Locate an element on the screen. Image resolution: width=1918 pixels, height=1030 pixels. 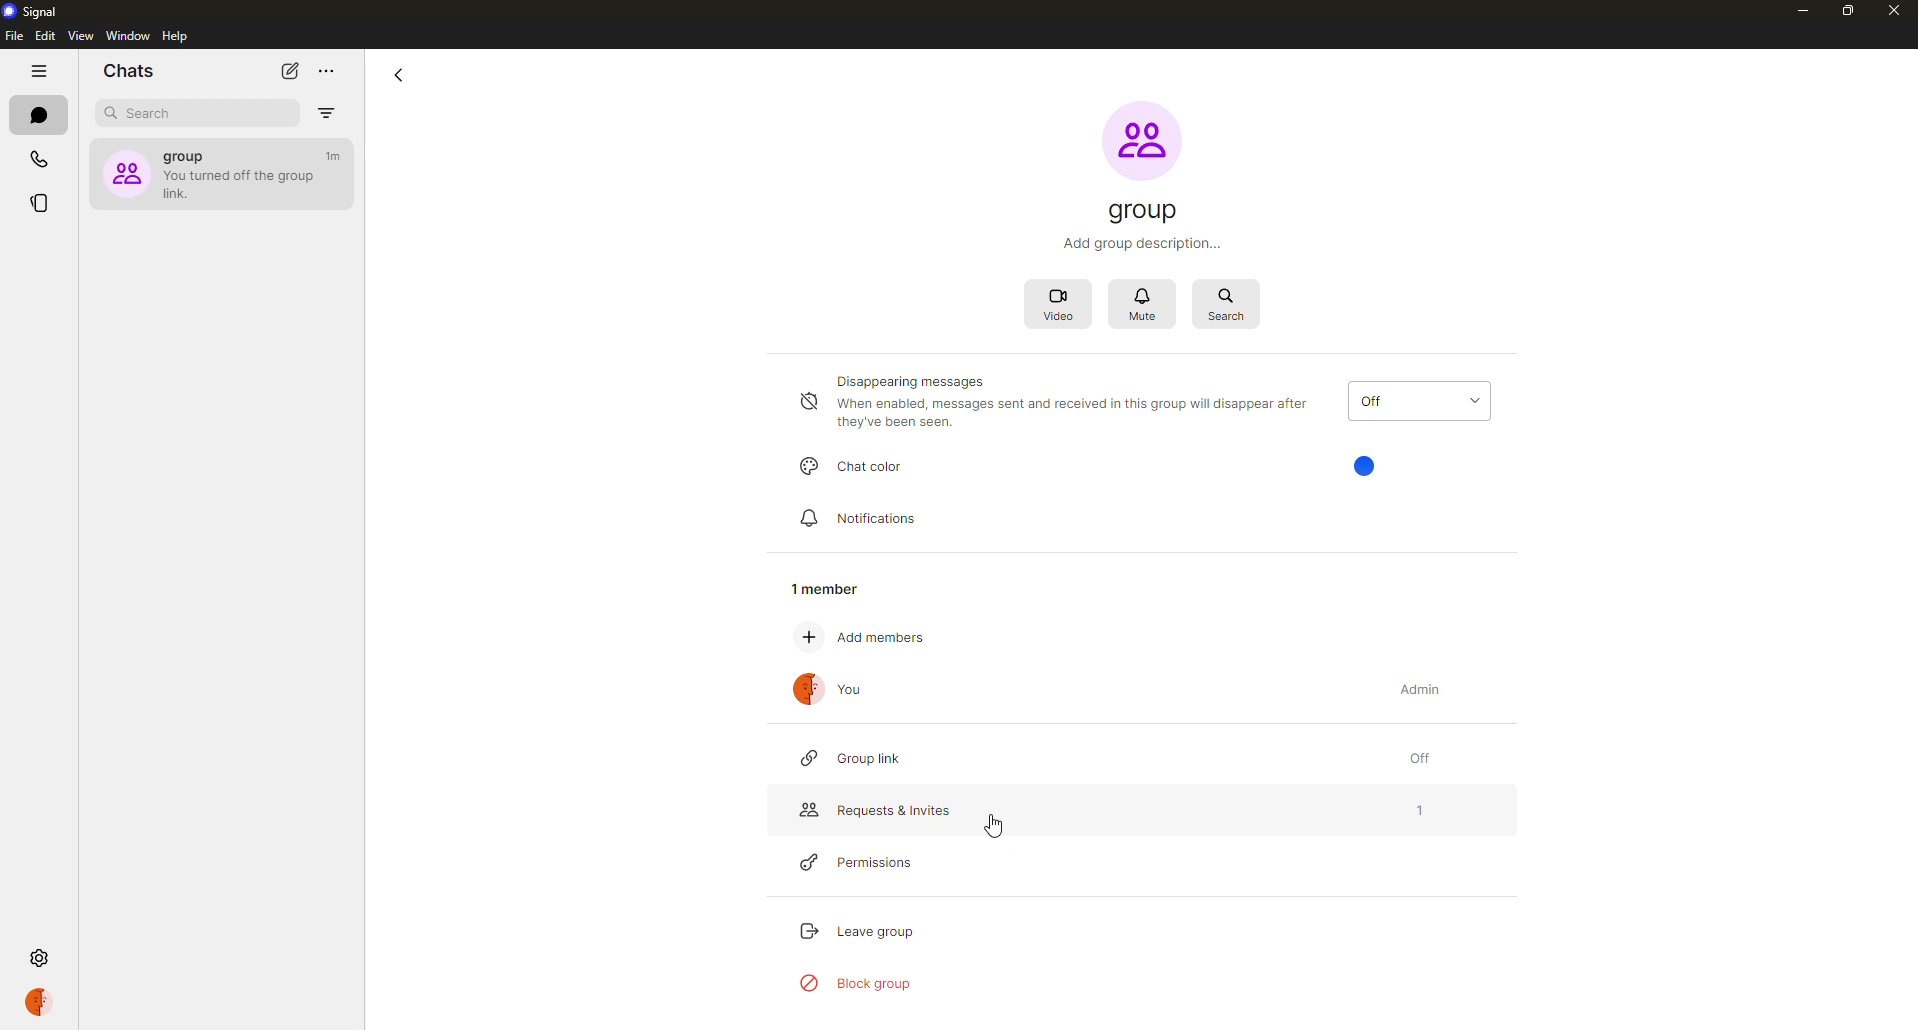
search is located at coordinates (1227, 303).